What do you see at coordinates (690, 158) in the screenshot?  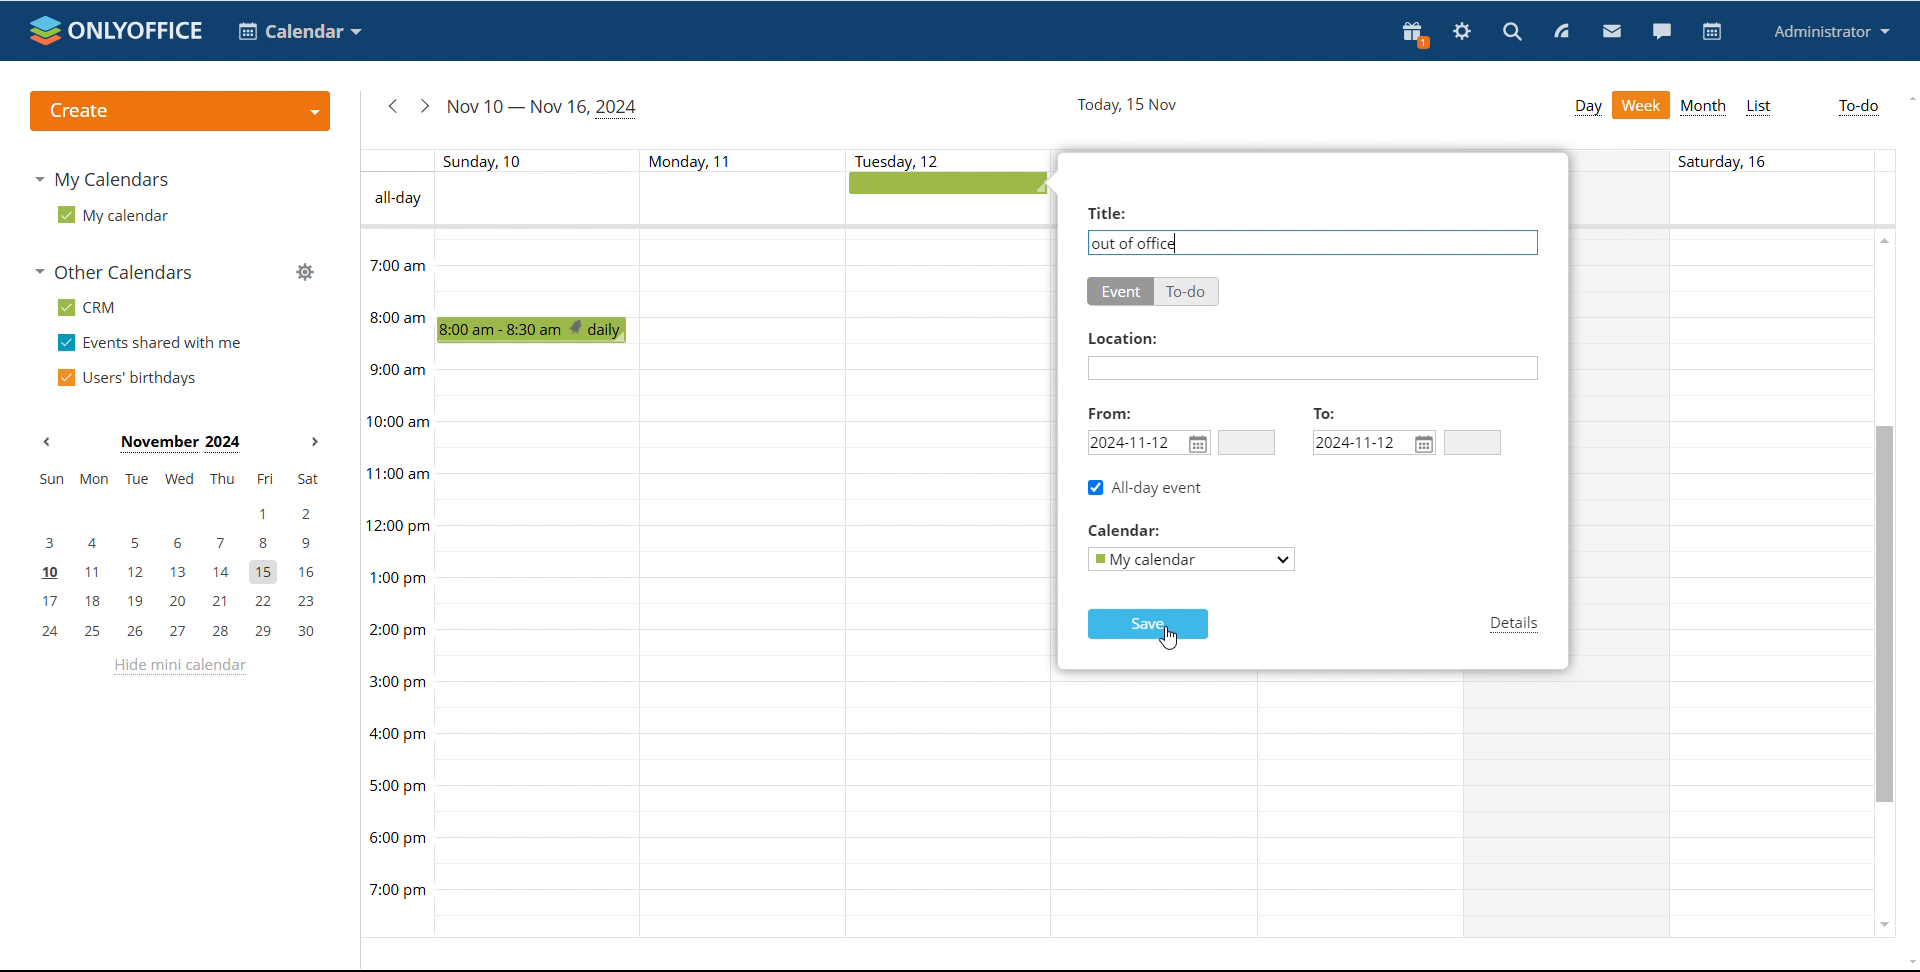 I see `text` at bounding box center [690, 158].